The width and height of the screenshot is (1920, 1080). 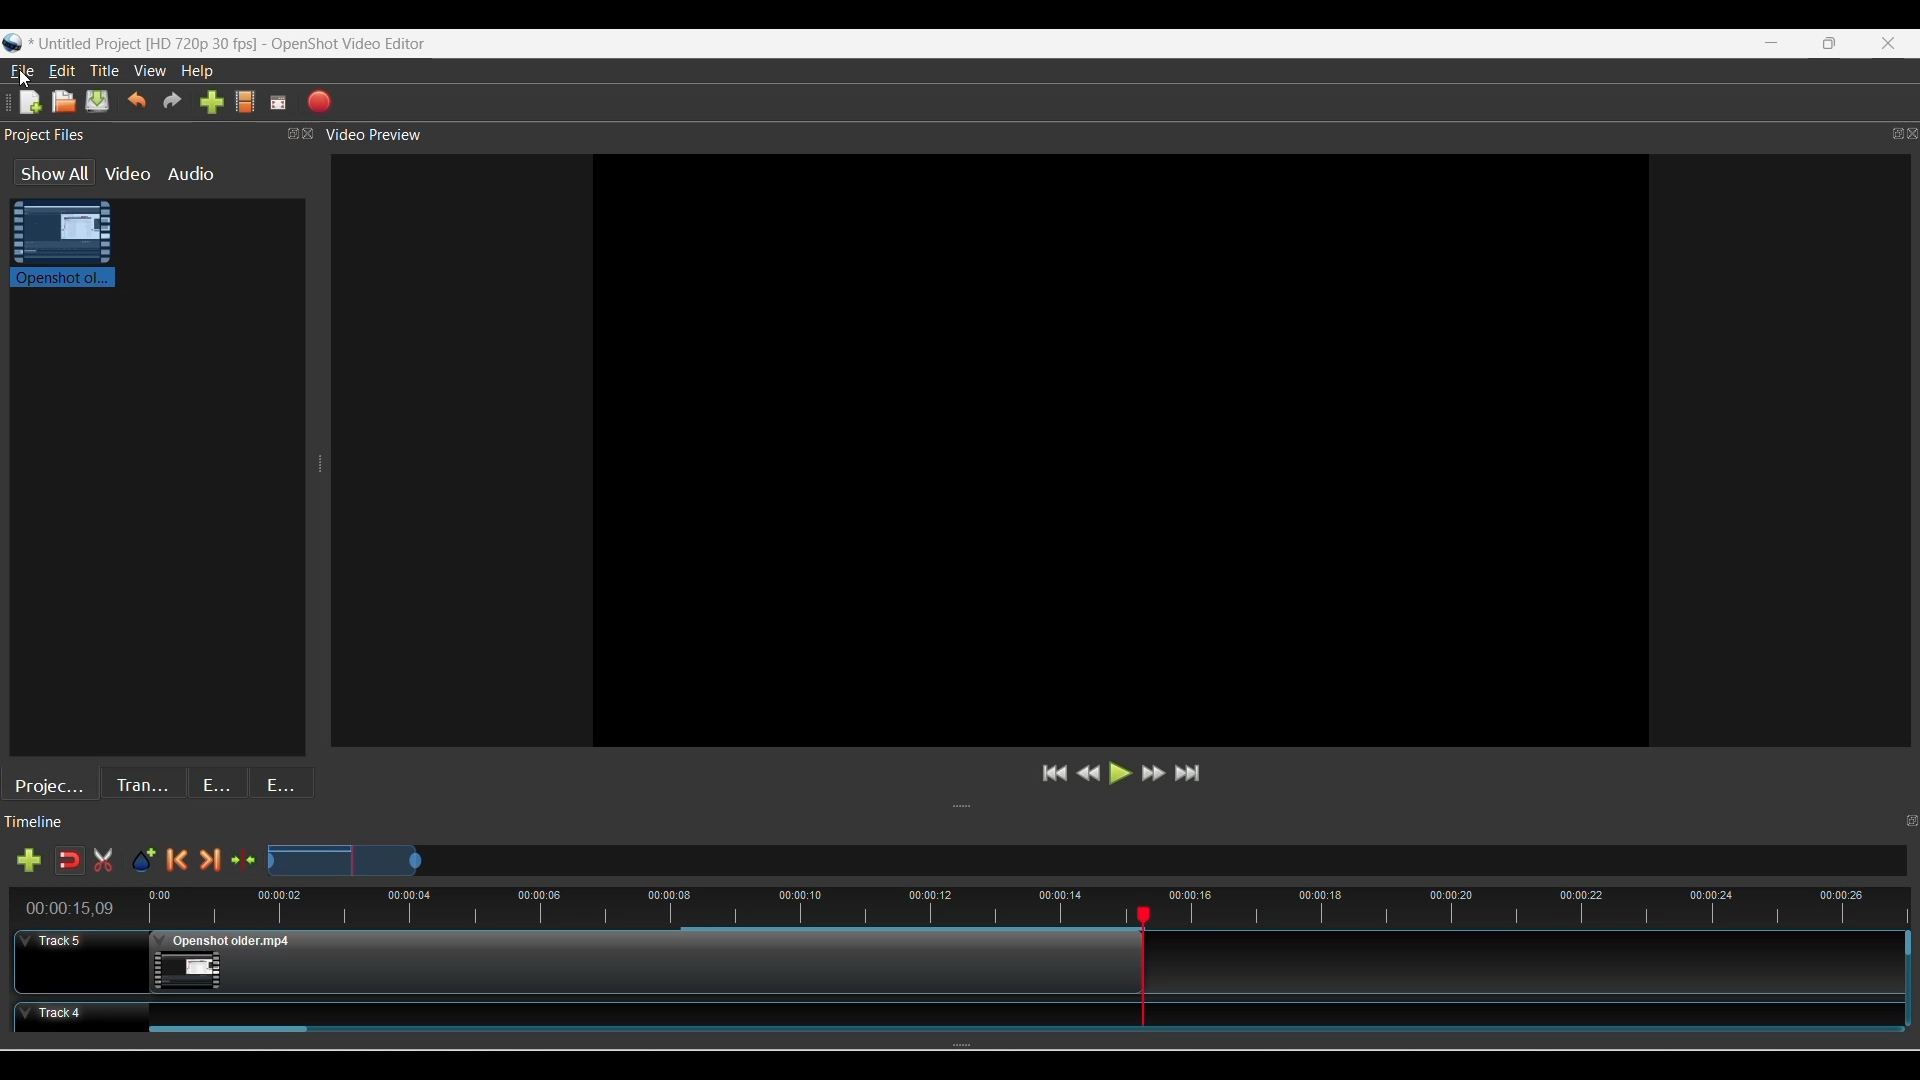 I want to click on Previous marker, so click(x=176, y=860).